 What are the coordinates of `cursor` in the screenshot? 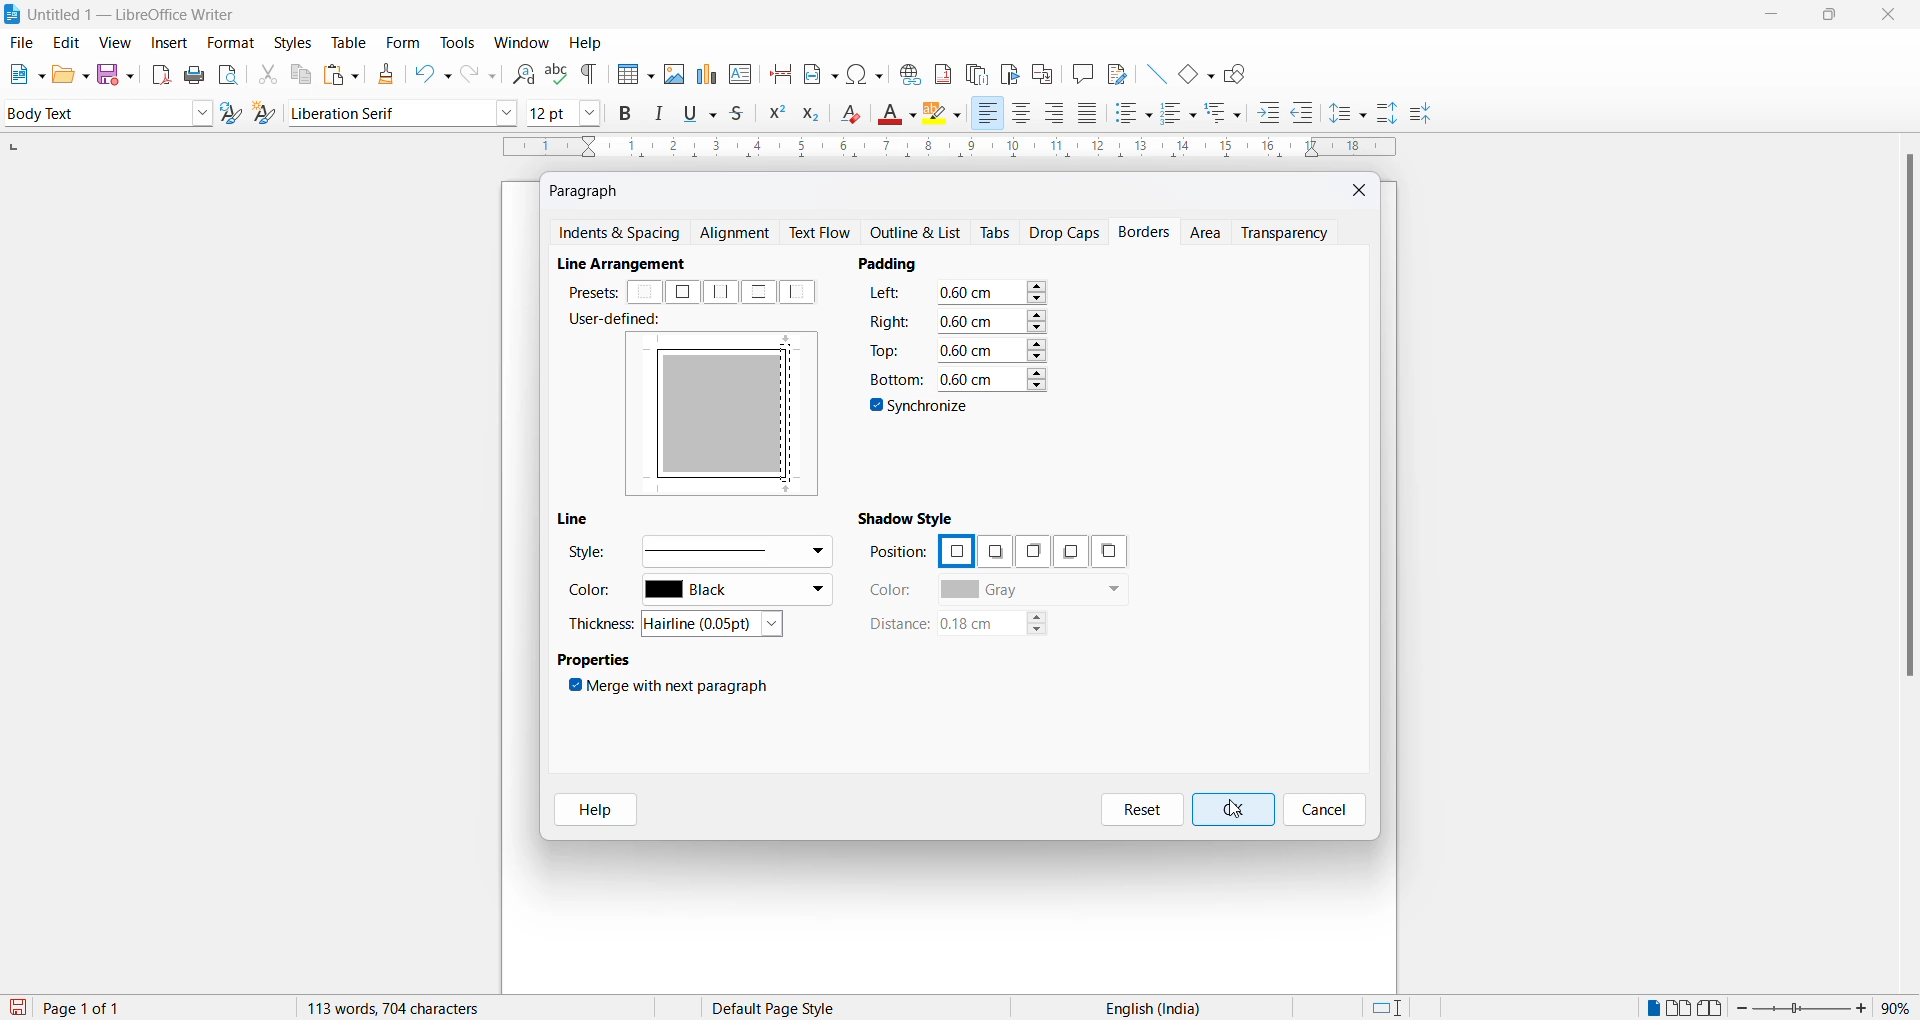 It's located at (1233, 810).